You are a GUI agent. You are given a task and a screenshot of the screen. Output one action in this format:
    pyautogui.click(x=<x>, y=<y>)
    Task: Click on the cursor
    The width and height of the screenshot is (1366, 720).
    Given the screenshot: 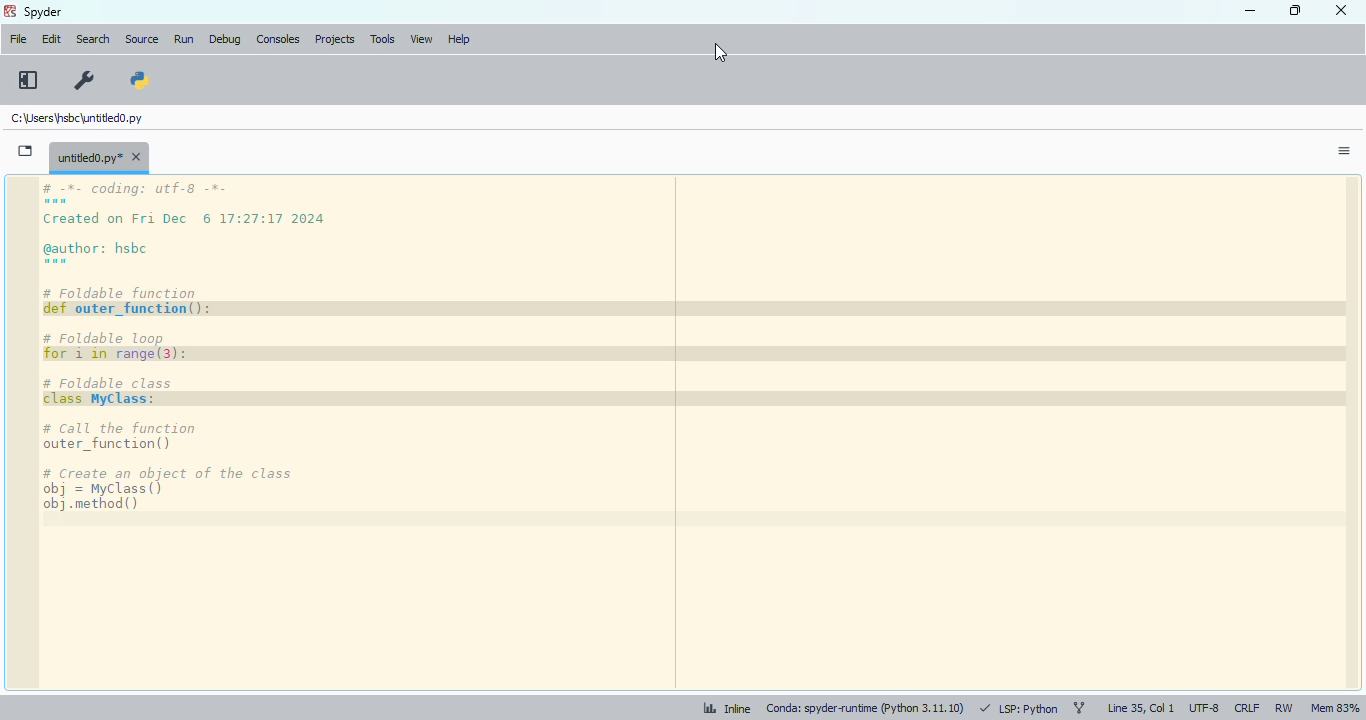 What is the action you would take?
    pyautogui.click(x=721, y=53)
    